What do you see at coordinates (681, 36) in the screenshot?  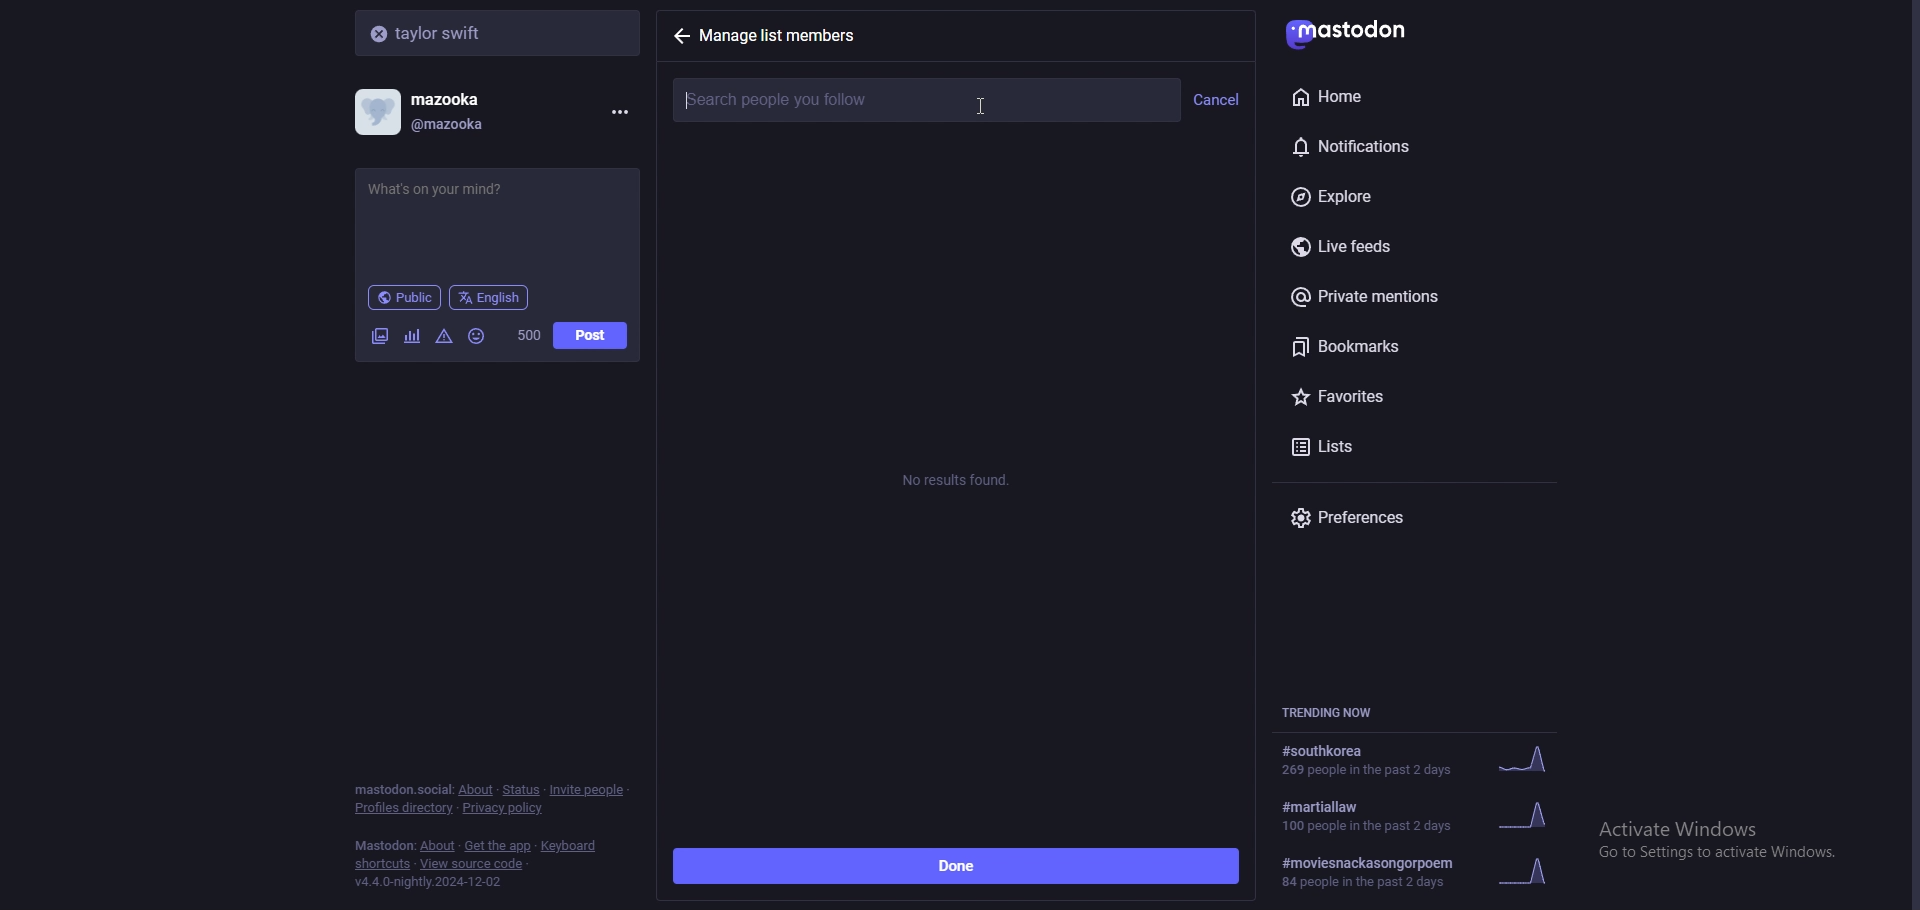 I see `back` at bounding box center [681, 36].